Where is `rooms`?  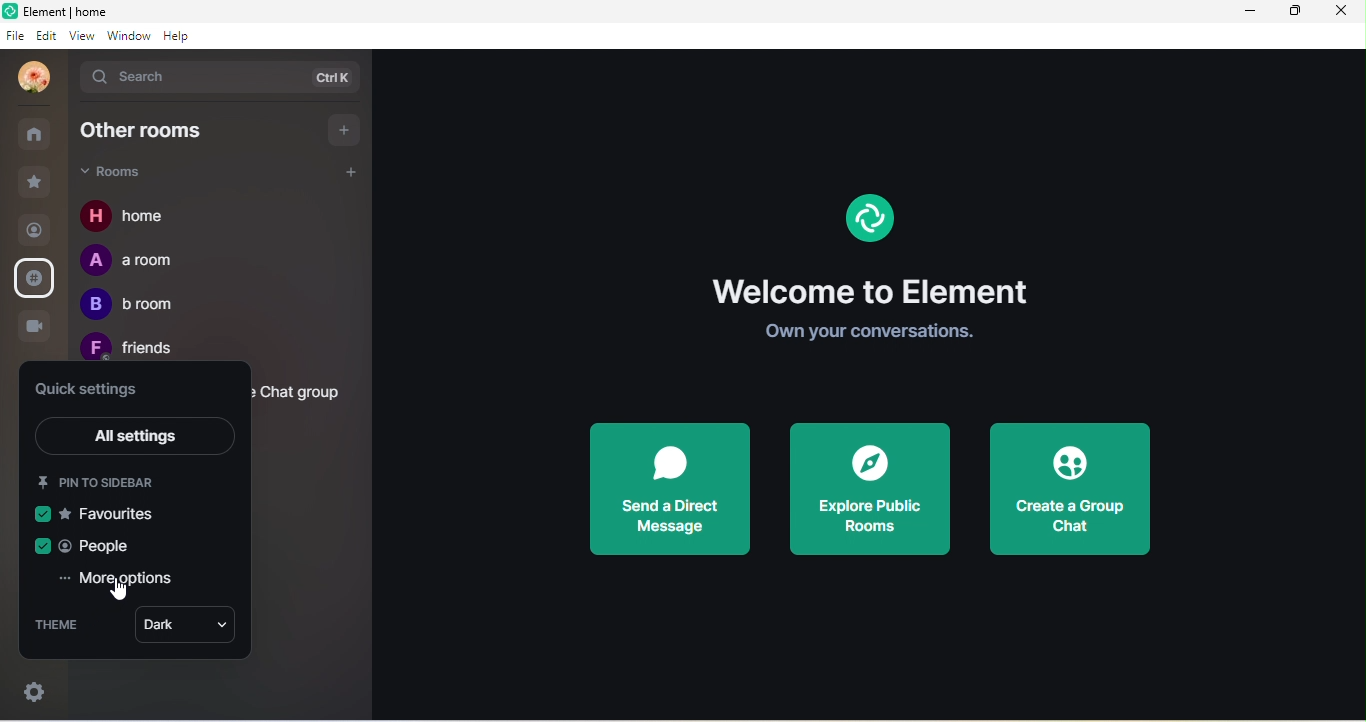 rooms is located at coordinates (129, 174).